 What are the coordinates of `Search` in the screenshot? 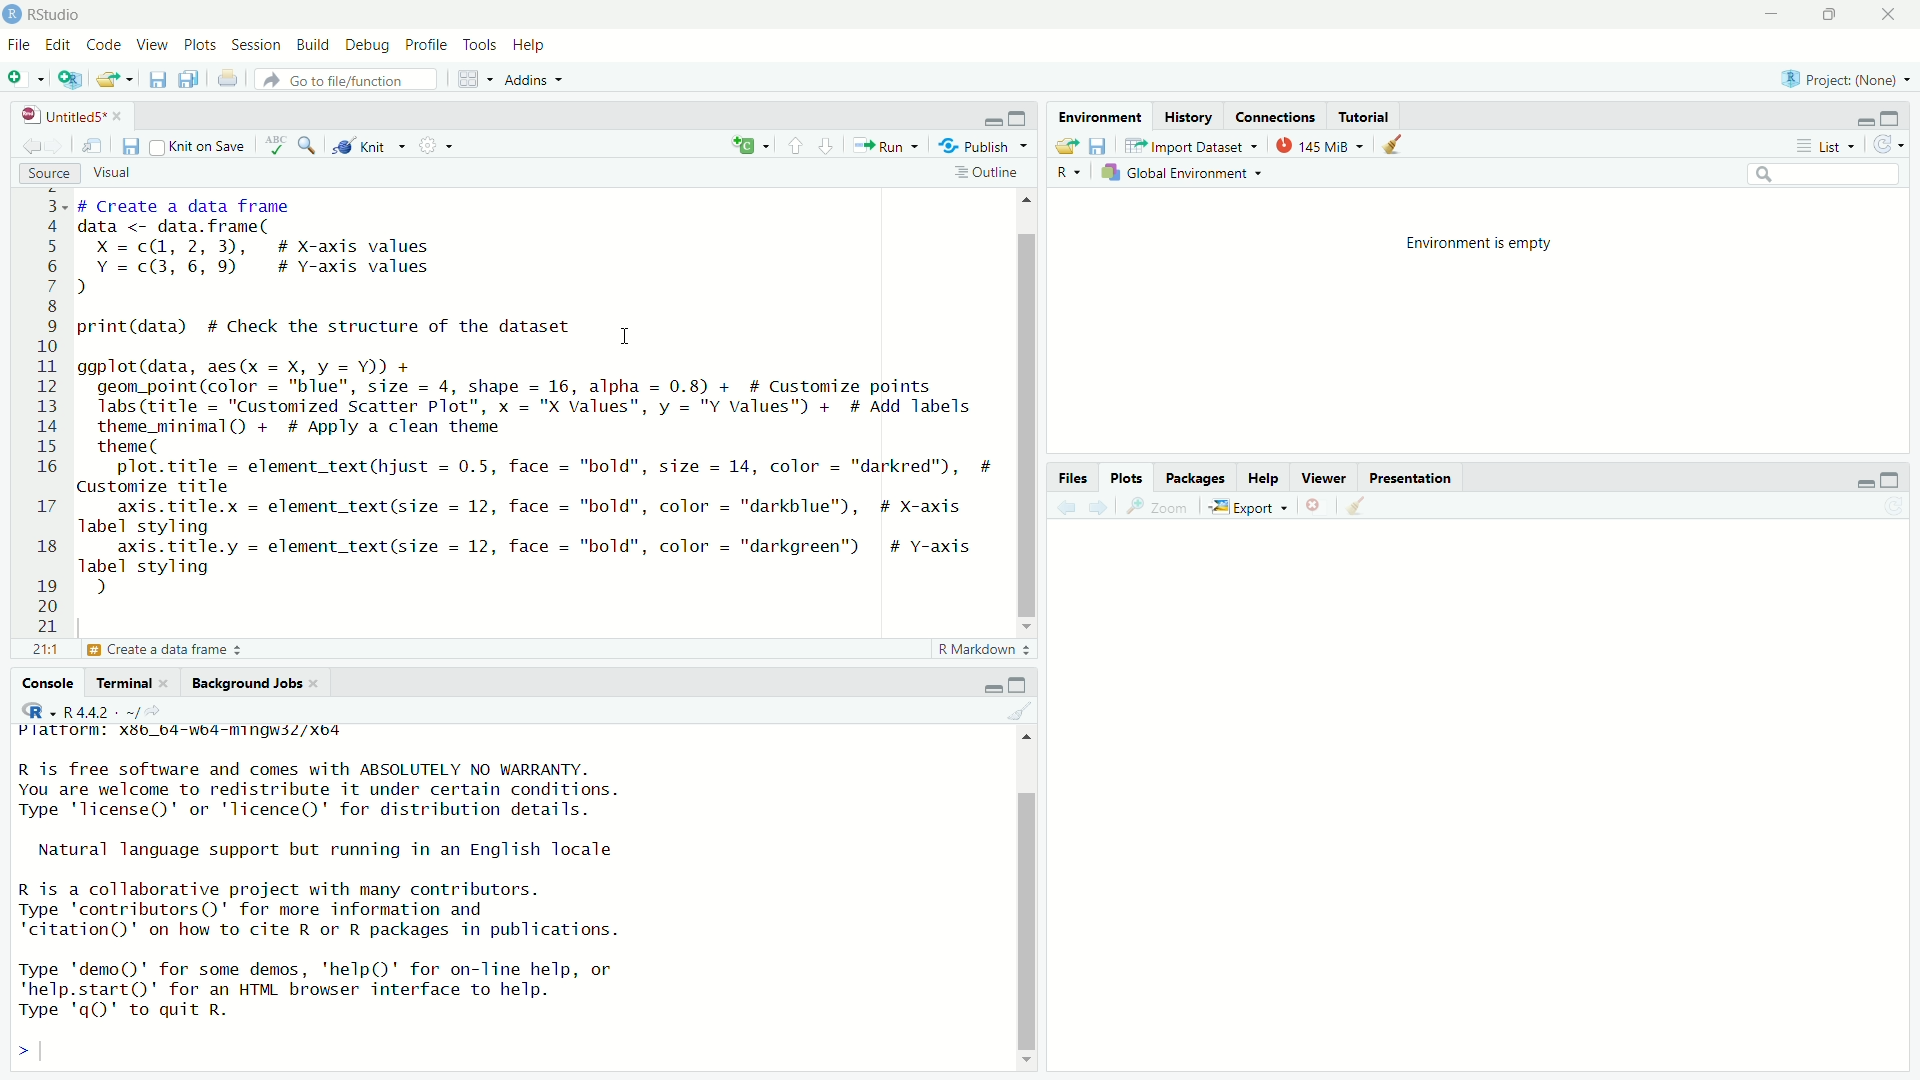 It's located at (1823, 173).